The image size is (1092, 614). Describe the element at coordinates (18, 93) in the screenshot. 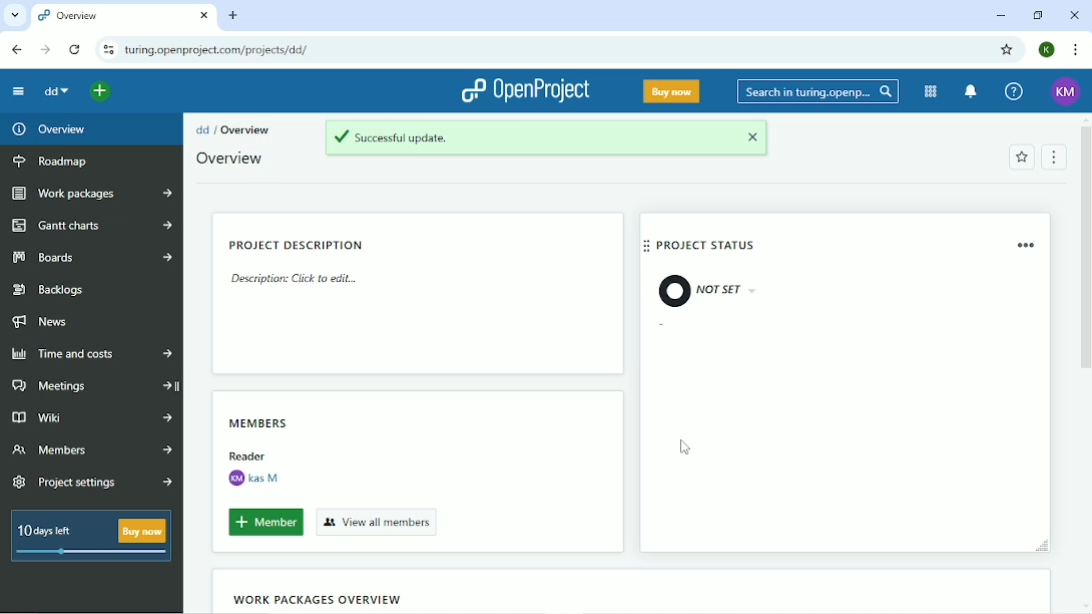

I see `Collpase project menu` at that location.